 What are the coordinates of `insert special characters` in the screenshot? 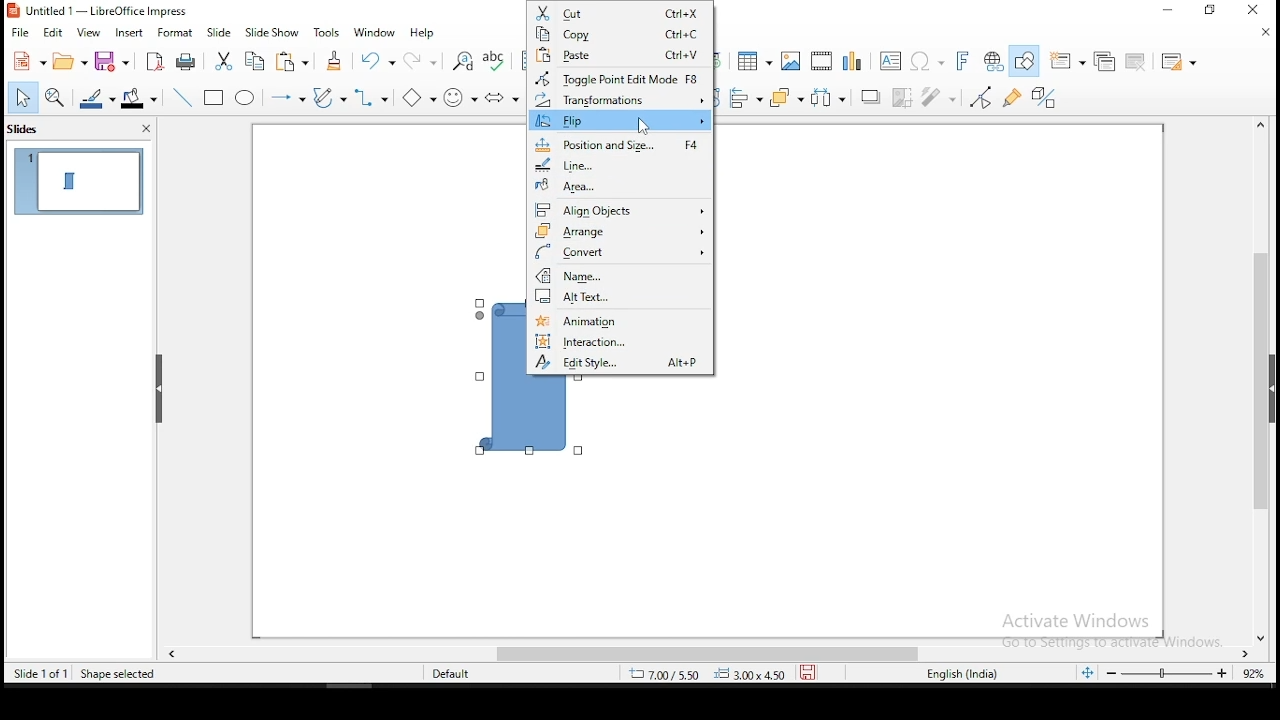 It's located at (928, 59).